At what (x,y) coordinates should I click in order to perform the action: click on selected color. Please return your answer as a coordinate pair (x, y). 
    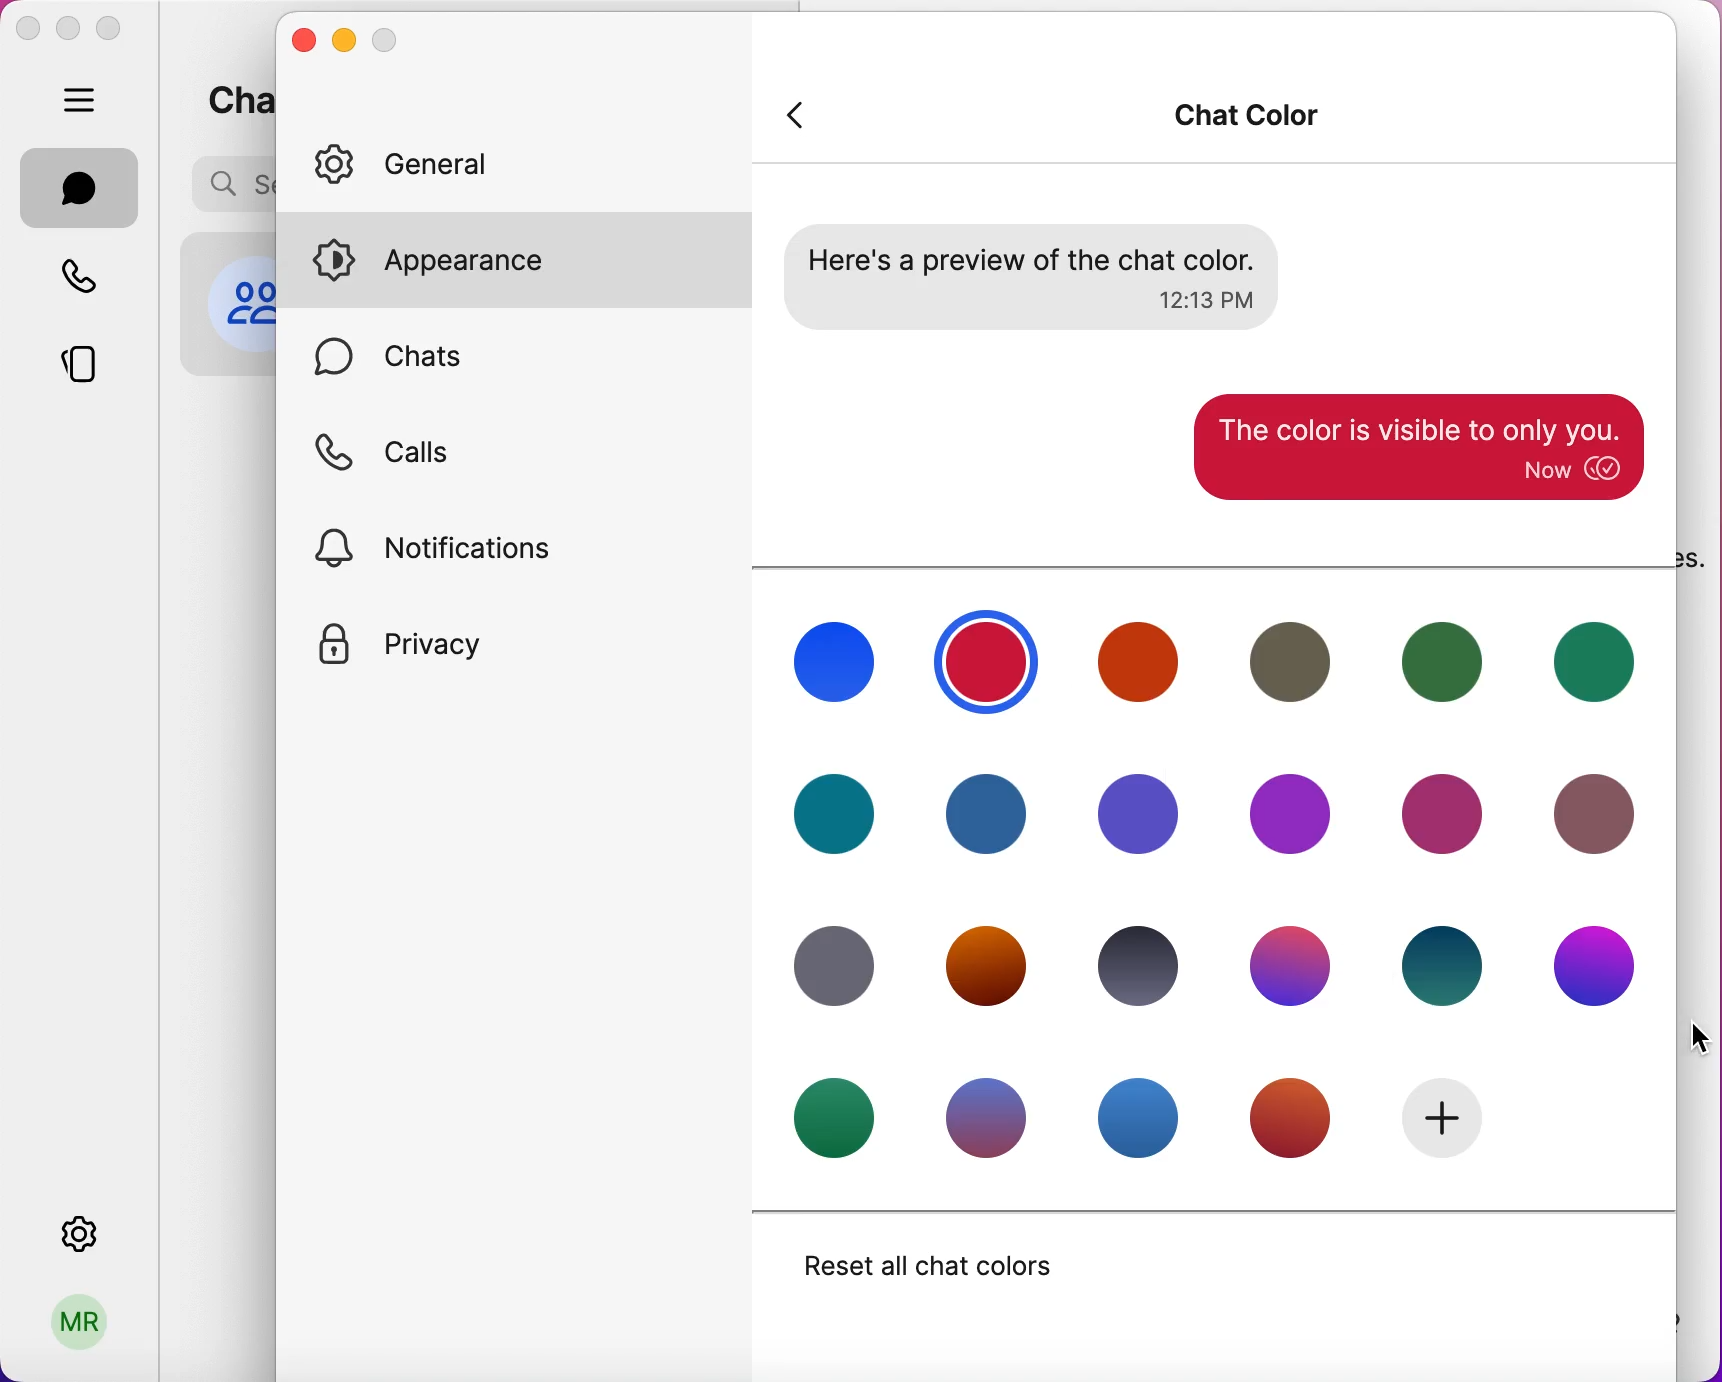
    Looking at the image, I should click on (992, 659).